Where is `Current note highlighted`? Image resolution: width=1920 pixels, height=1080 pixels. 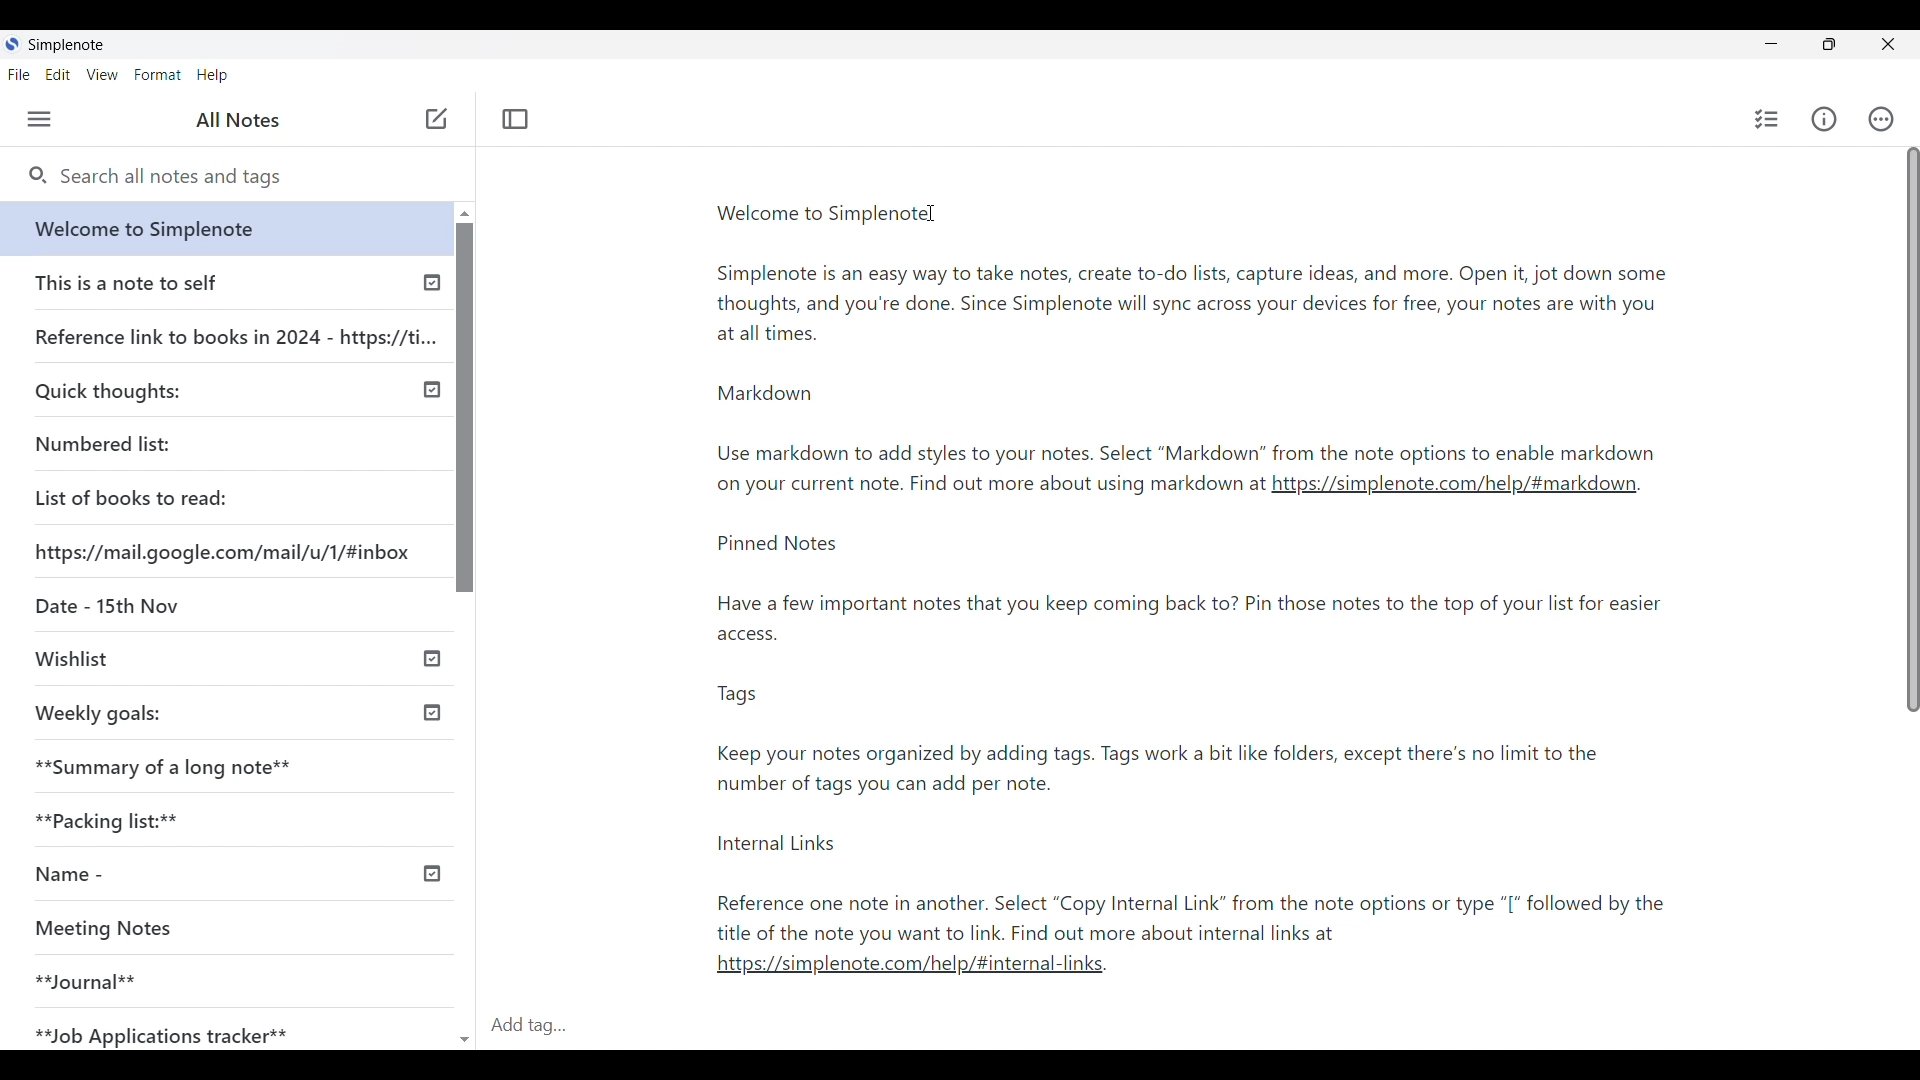 Current note highlighted is located at coordinates (218, 228).